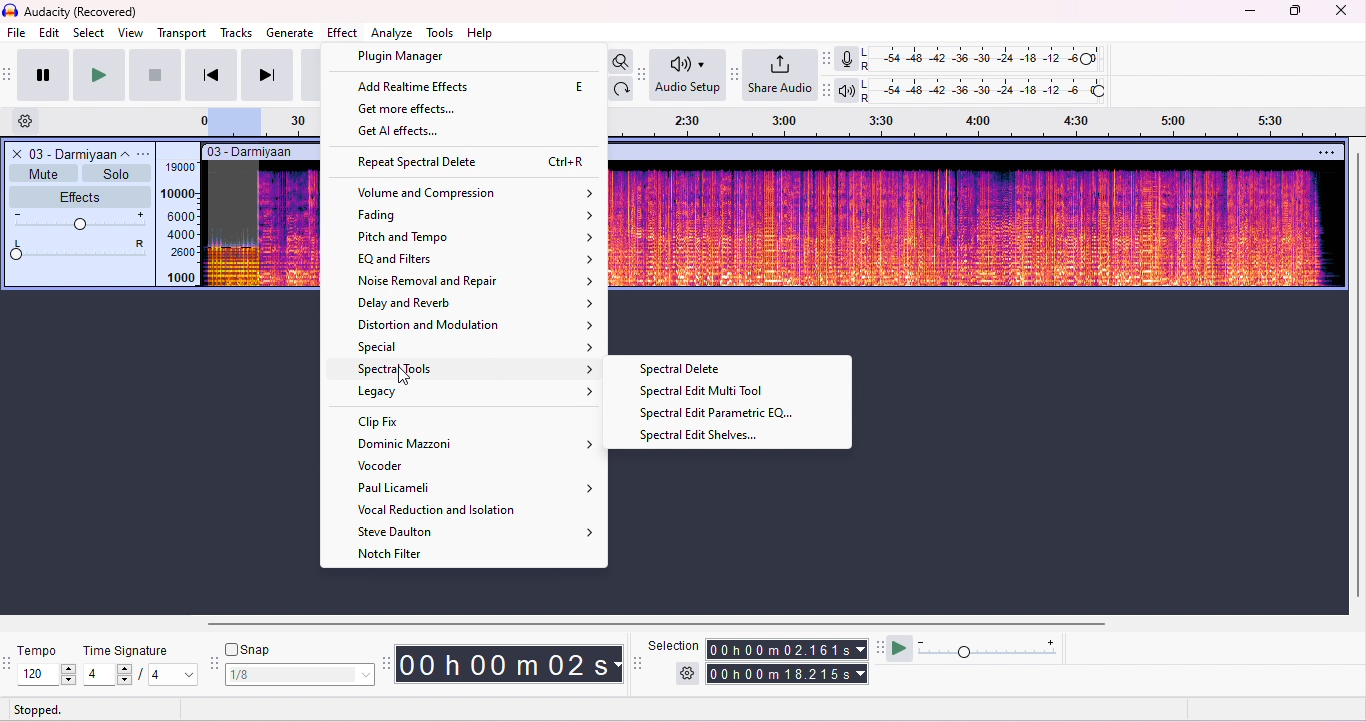  Describe the element at coordinates (15, 153) in the screenshot. I see `close track` at that location.